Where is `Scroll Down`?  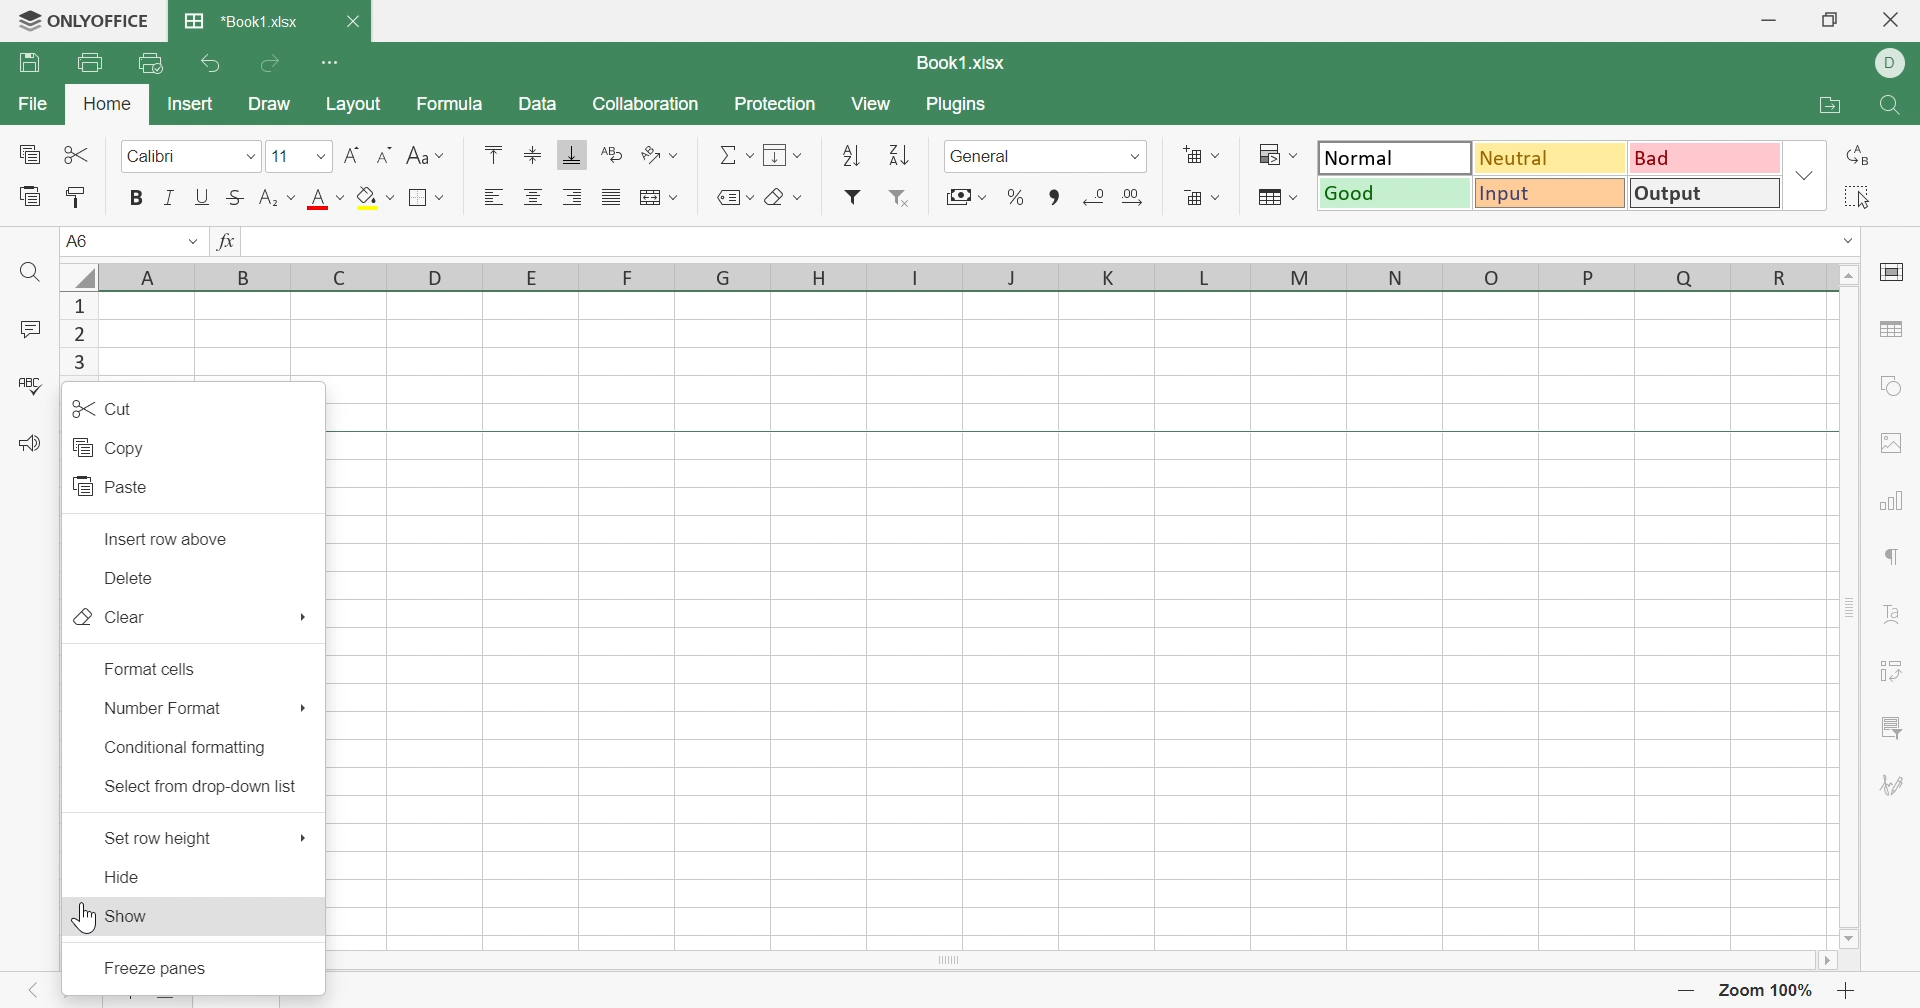
Scroll Down is located at coordinates (1853, 940).